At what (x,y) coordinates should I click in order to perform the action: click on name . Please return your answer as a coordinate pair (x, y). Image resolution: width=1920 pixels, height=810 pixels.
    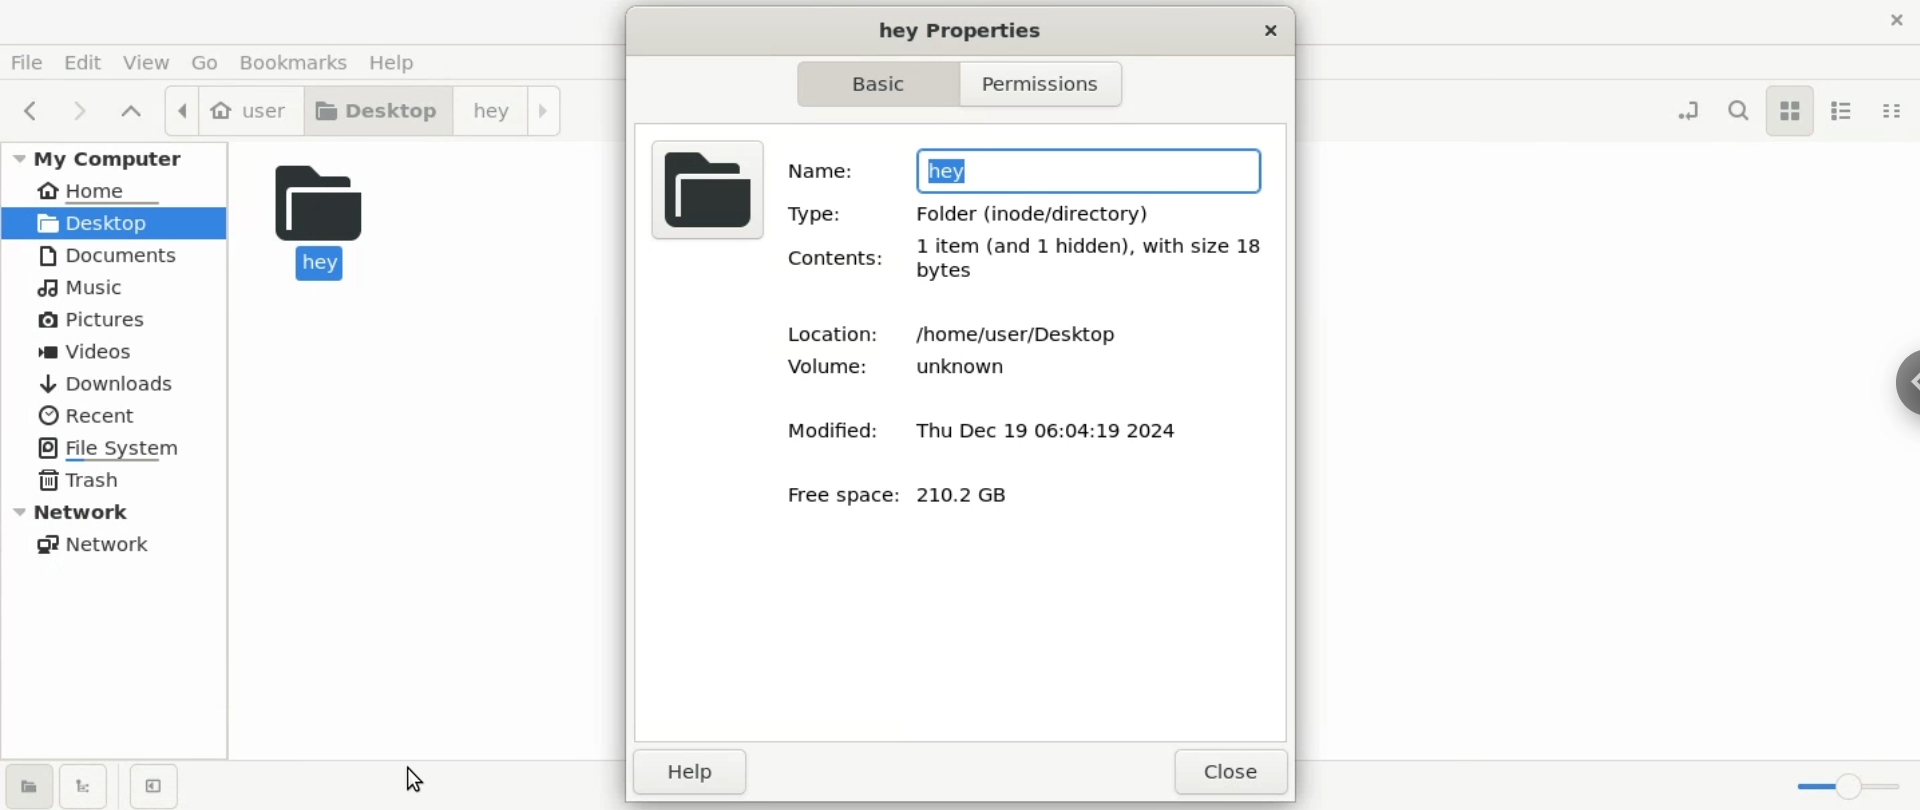
    Looking at the image, I should click on (819, 171).